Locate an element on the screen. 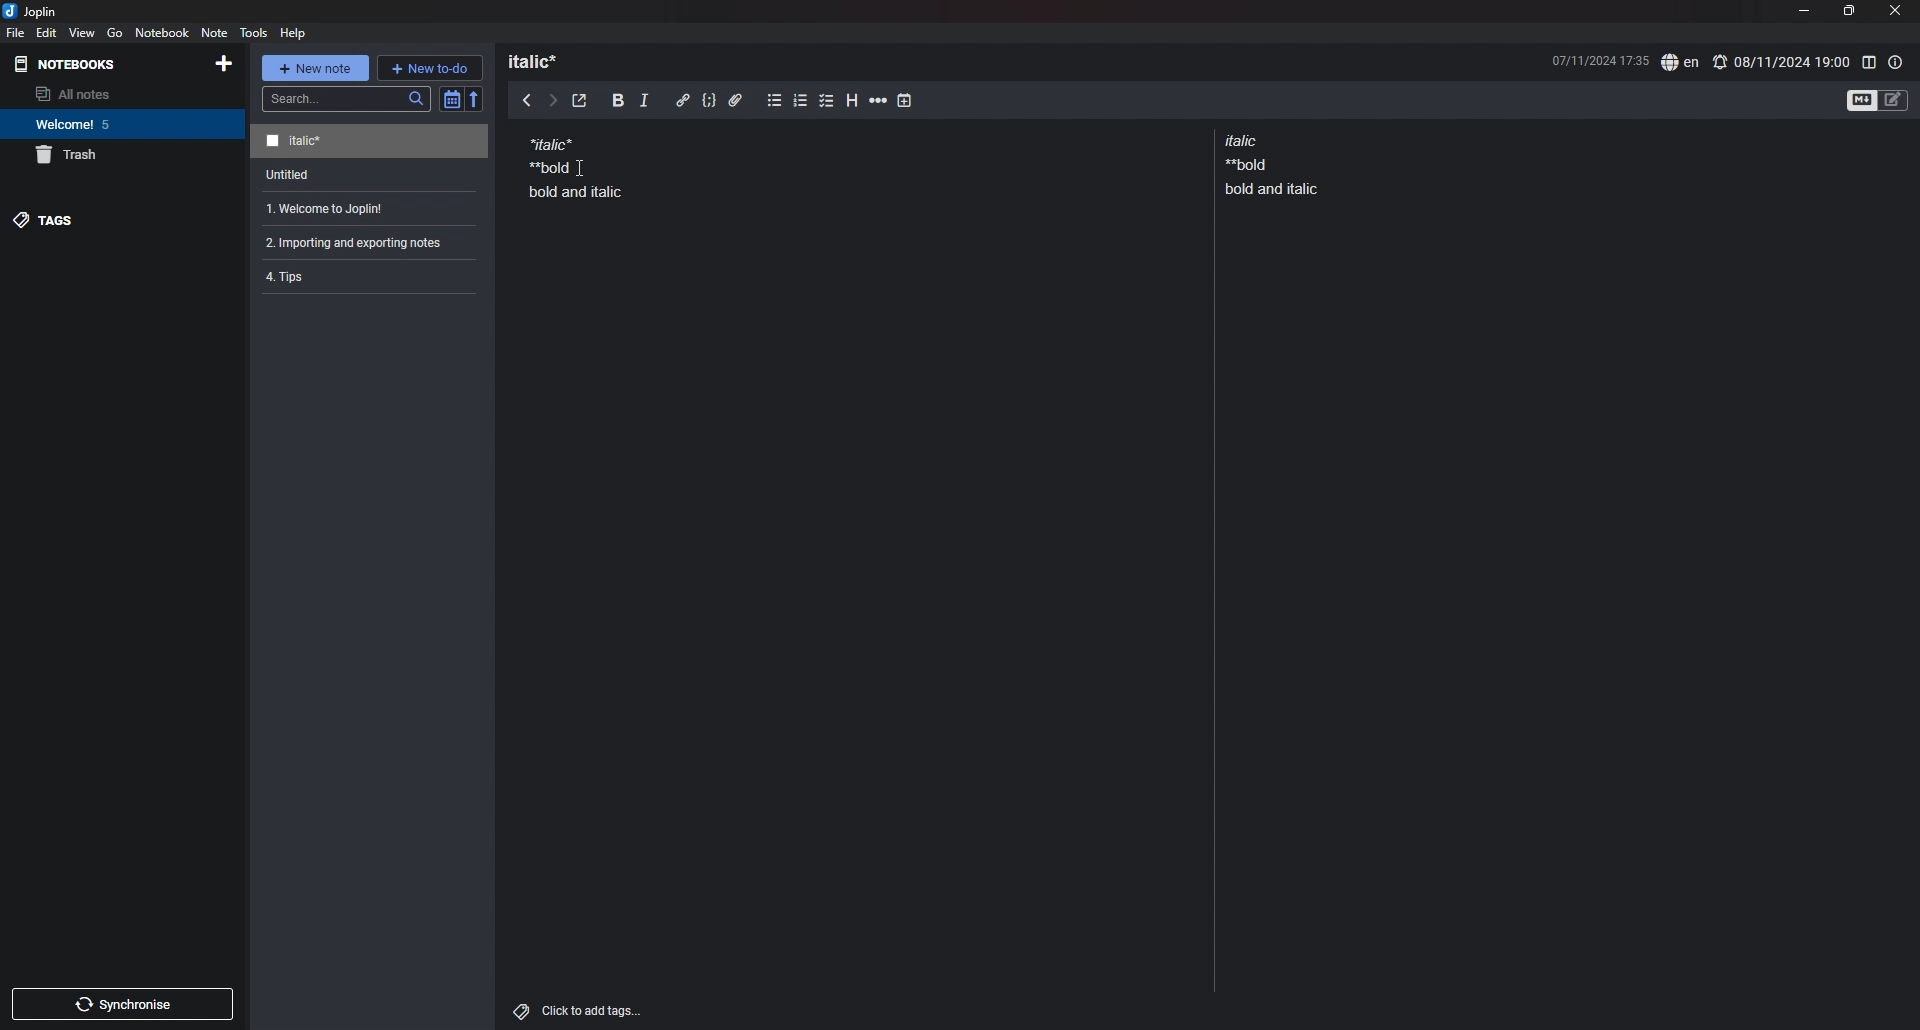  bold is located at coordinates (618, 101).